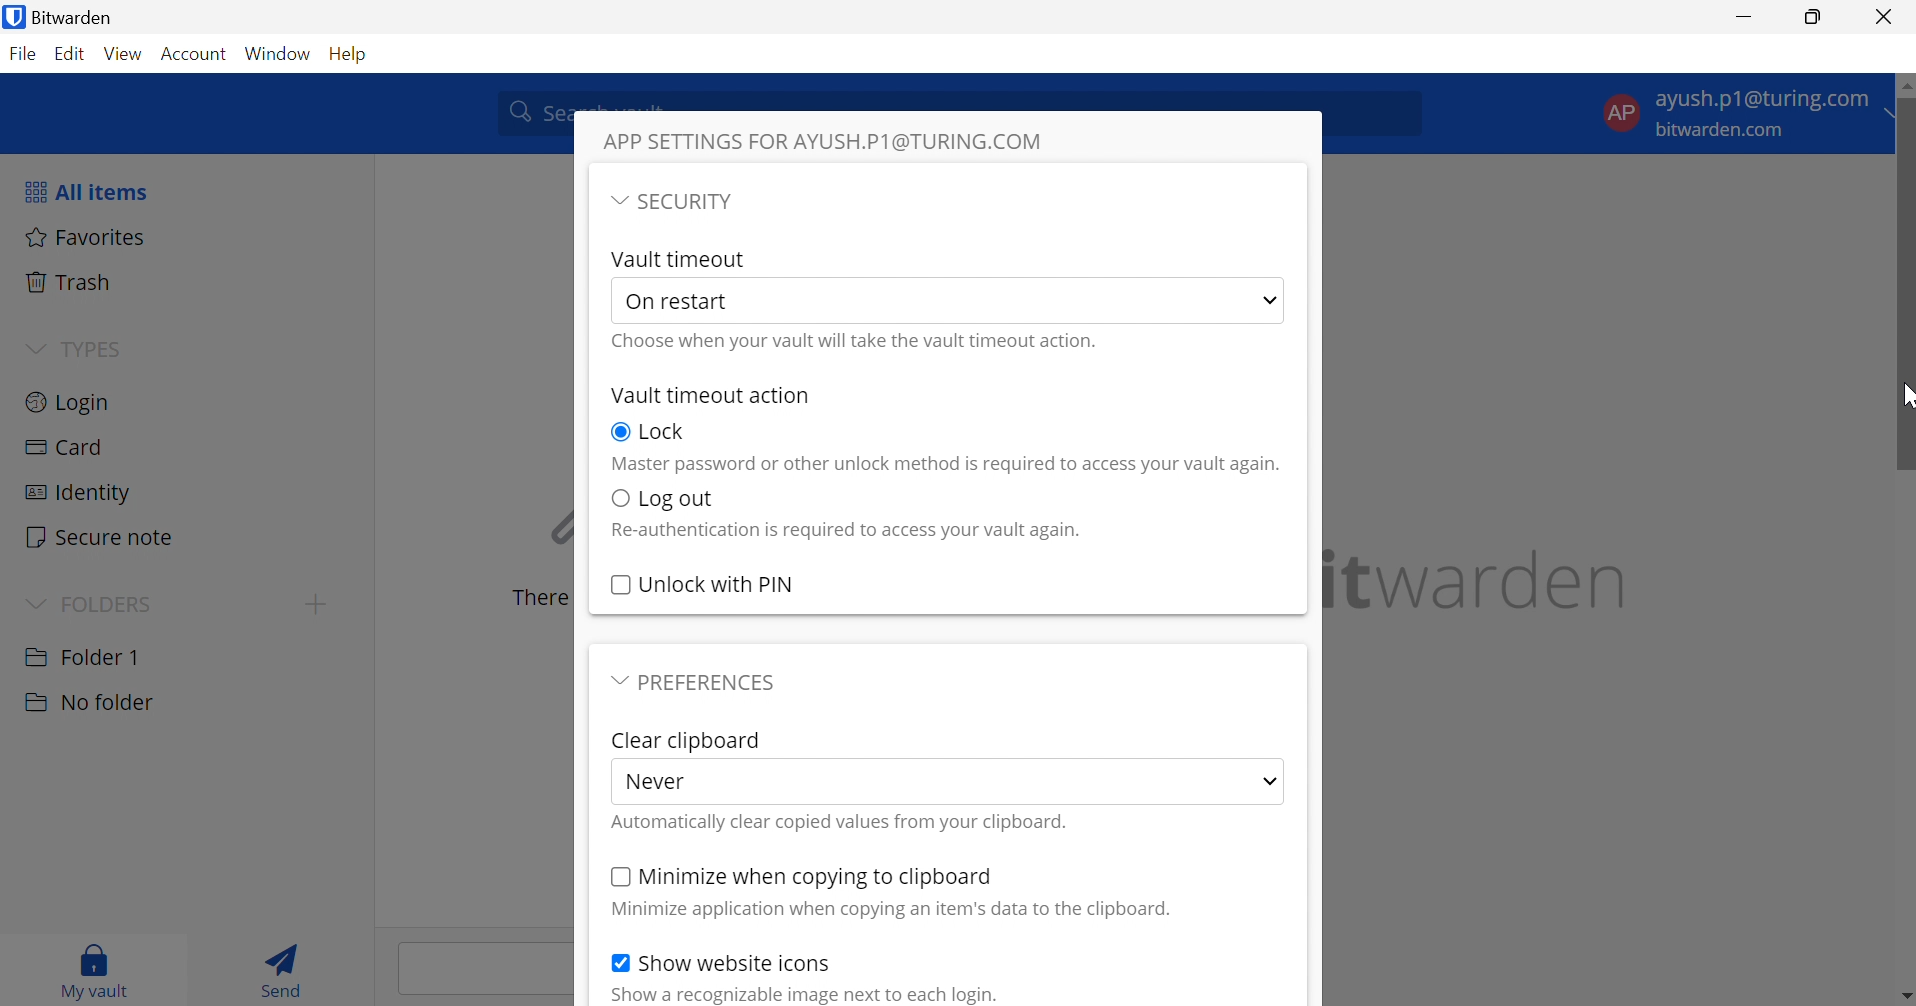  Describe the element at coordinates (795, 996) in the screenshot. I see `Show a recognizable image next to each login.` at that location.